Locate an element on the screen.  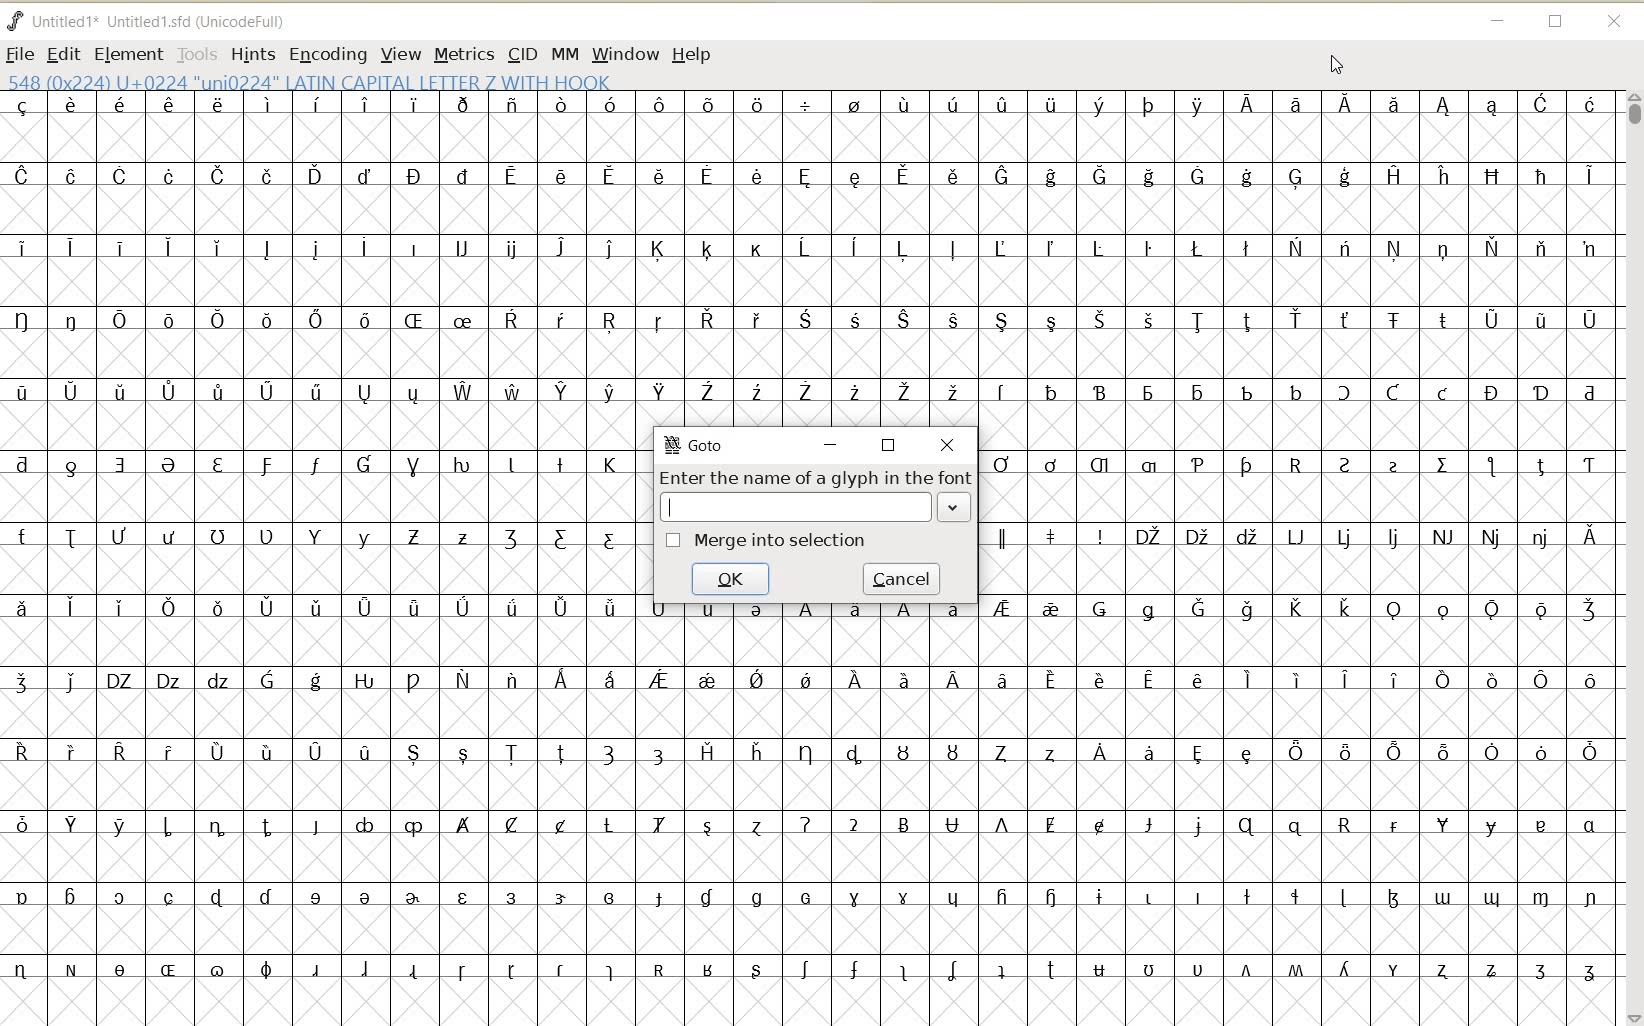
MINIMIZE is located at coordinates (1496, 18).